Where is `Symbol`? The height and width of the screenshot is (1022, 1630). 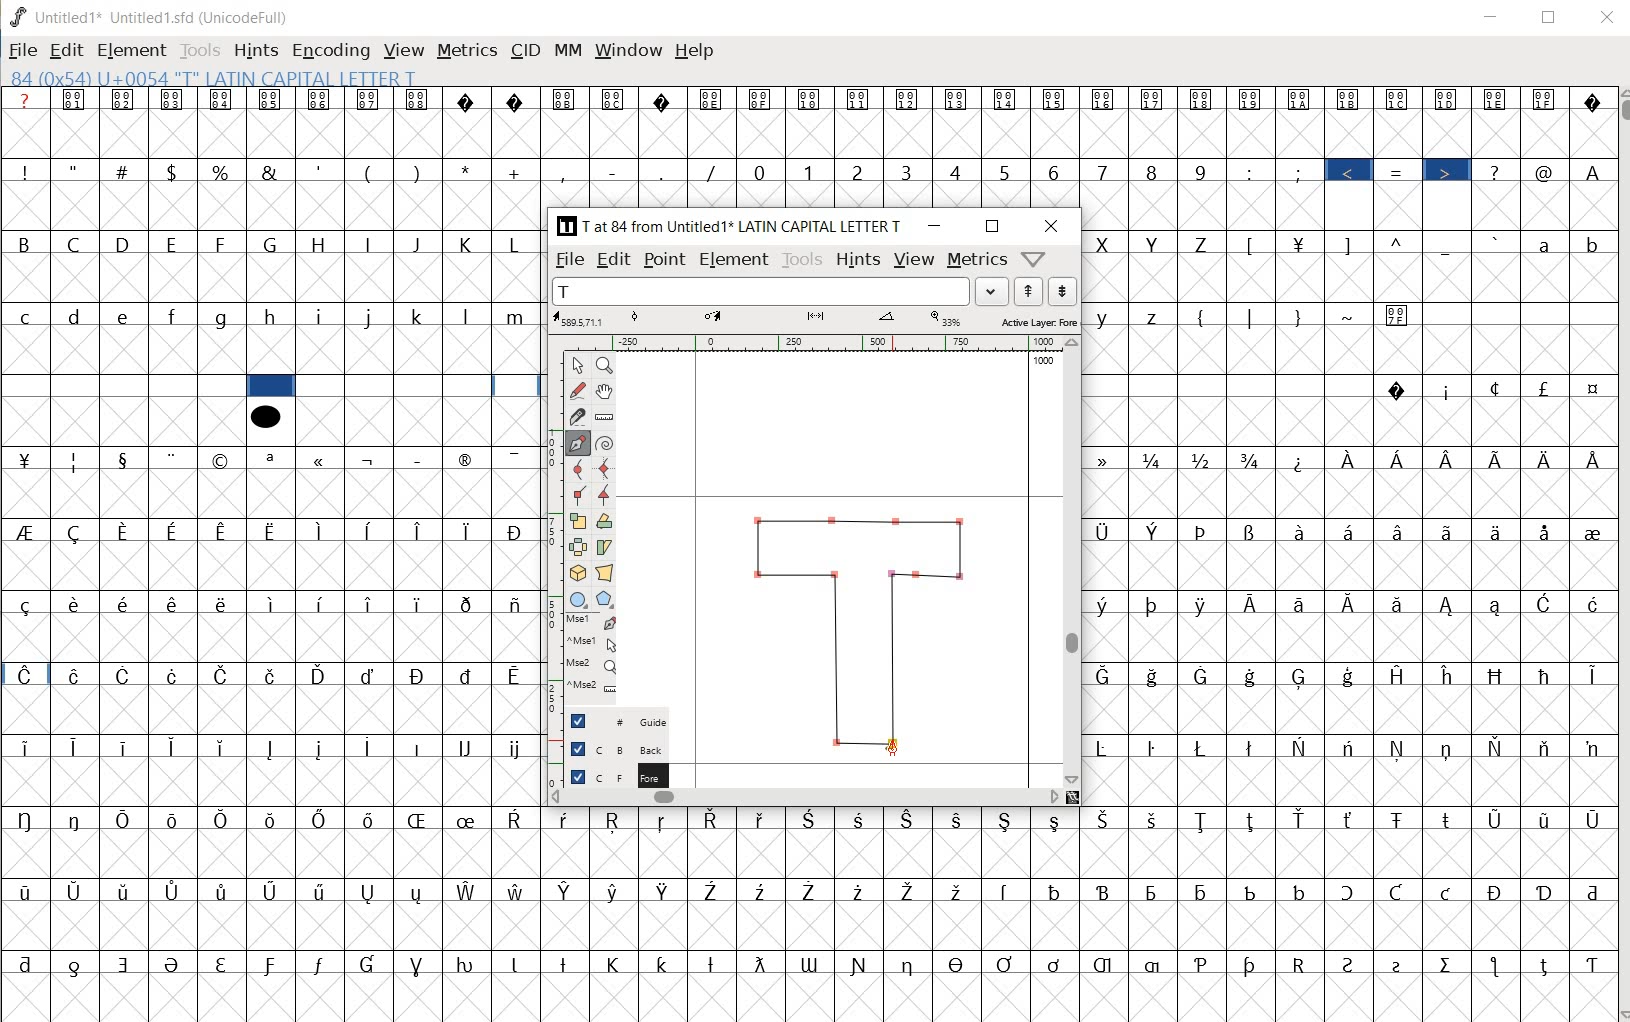 Symbol is located at coordinates (1008, 962).